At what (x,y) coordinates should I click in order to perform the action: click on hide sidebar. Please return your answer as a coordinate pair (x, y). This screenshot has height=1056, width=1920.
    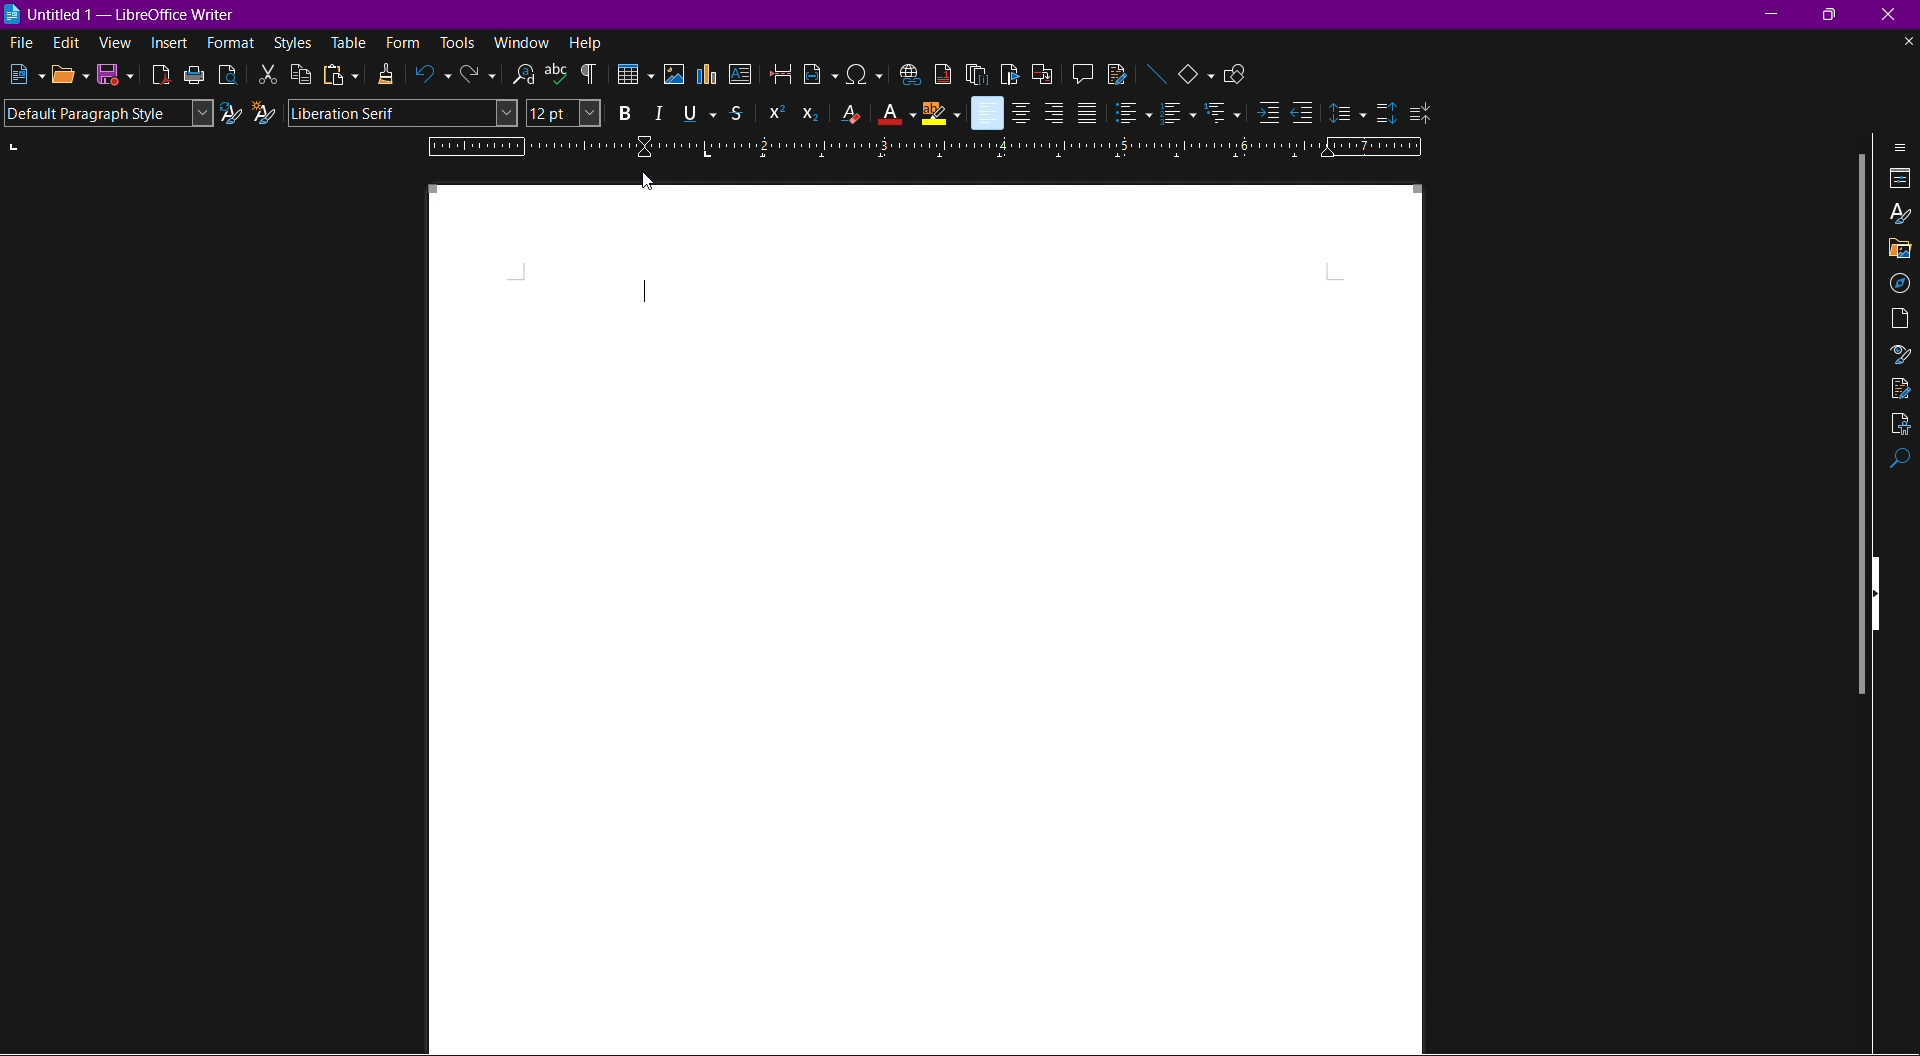
    Looking at the image, I should click on (1882, 591).